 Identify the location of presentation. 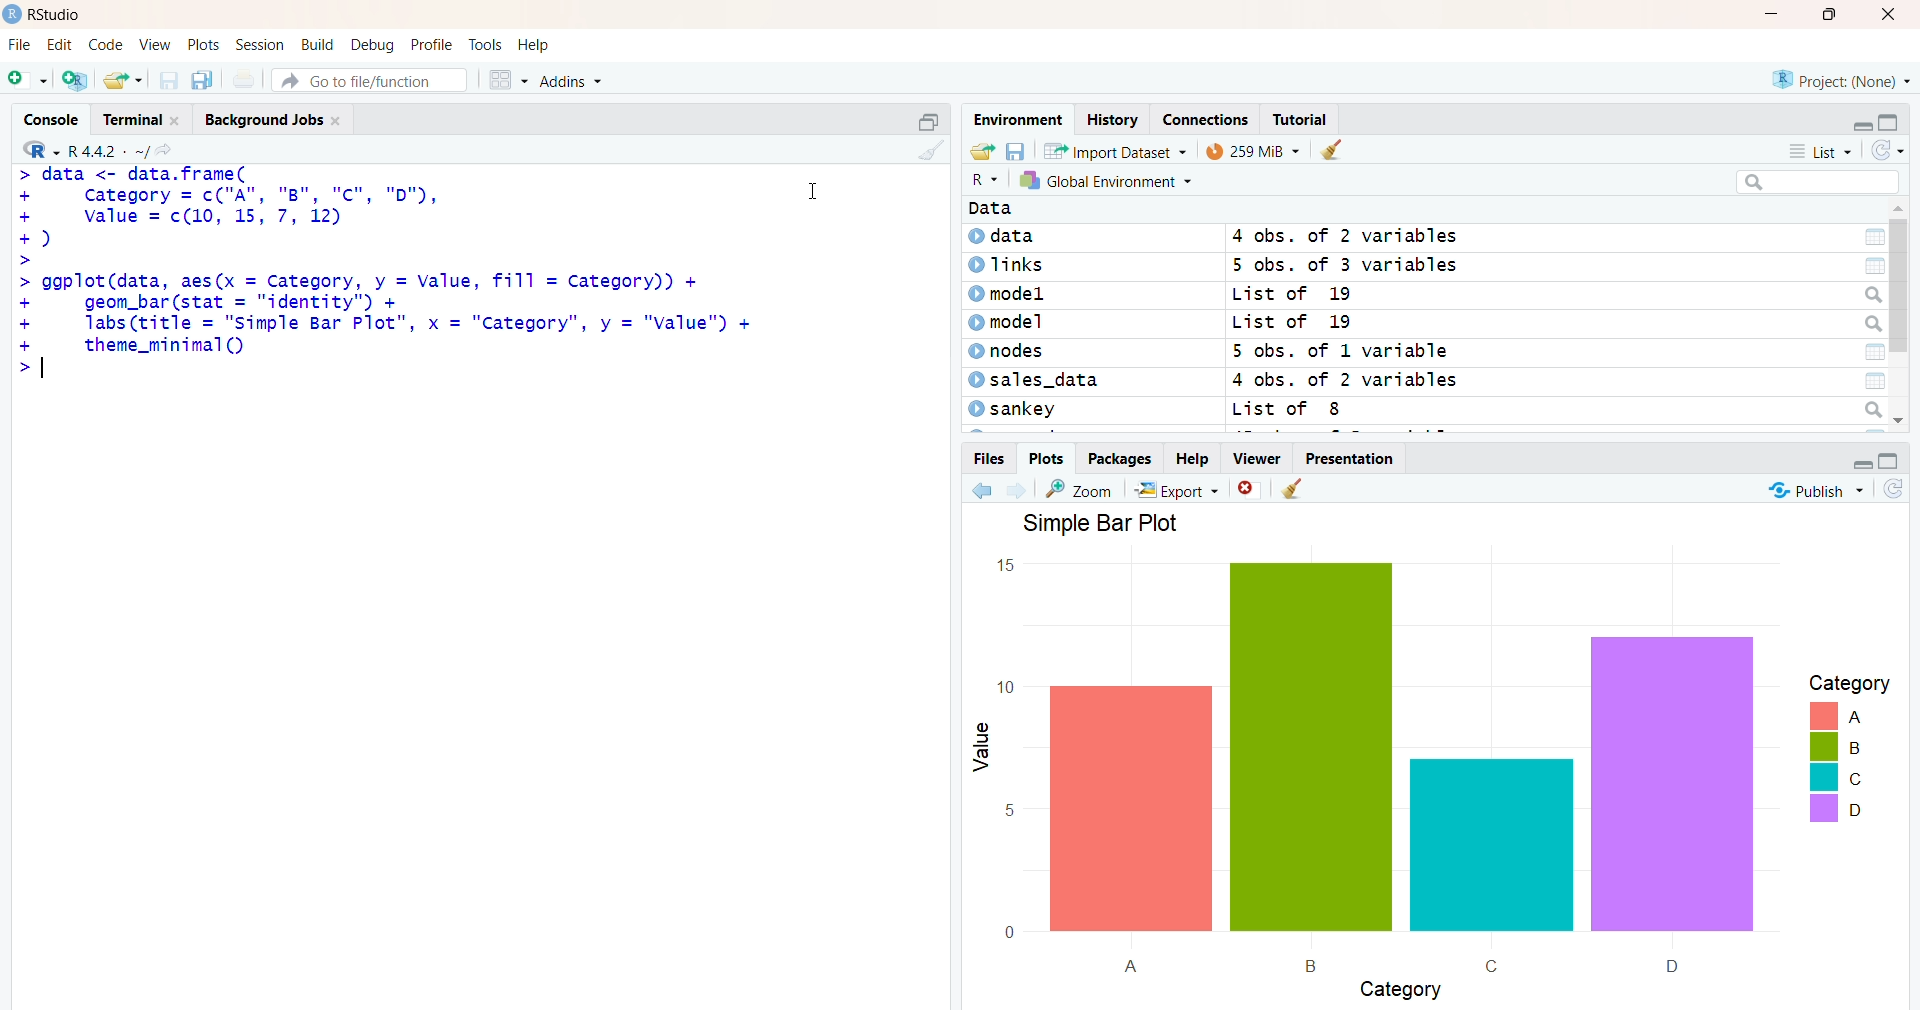
(1351, 459).